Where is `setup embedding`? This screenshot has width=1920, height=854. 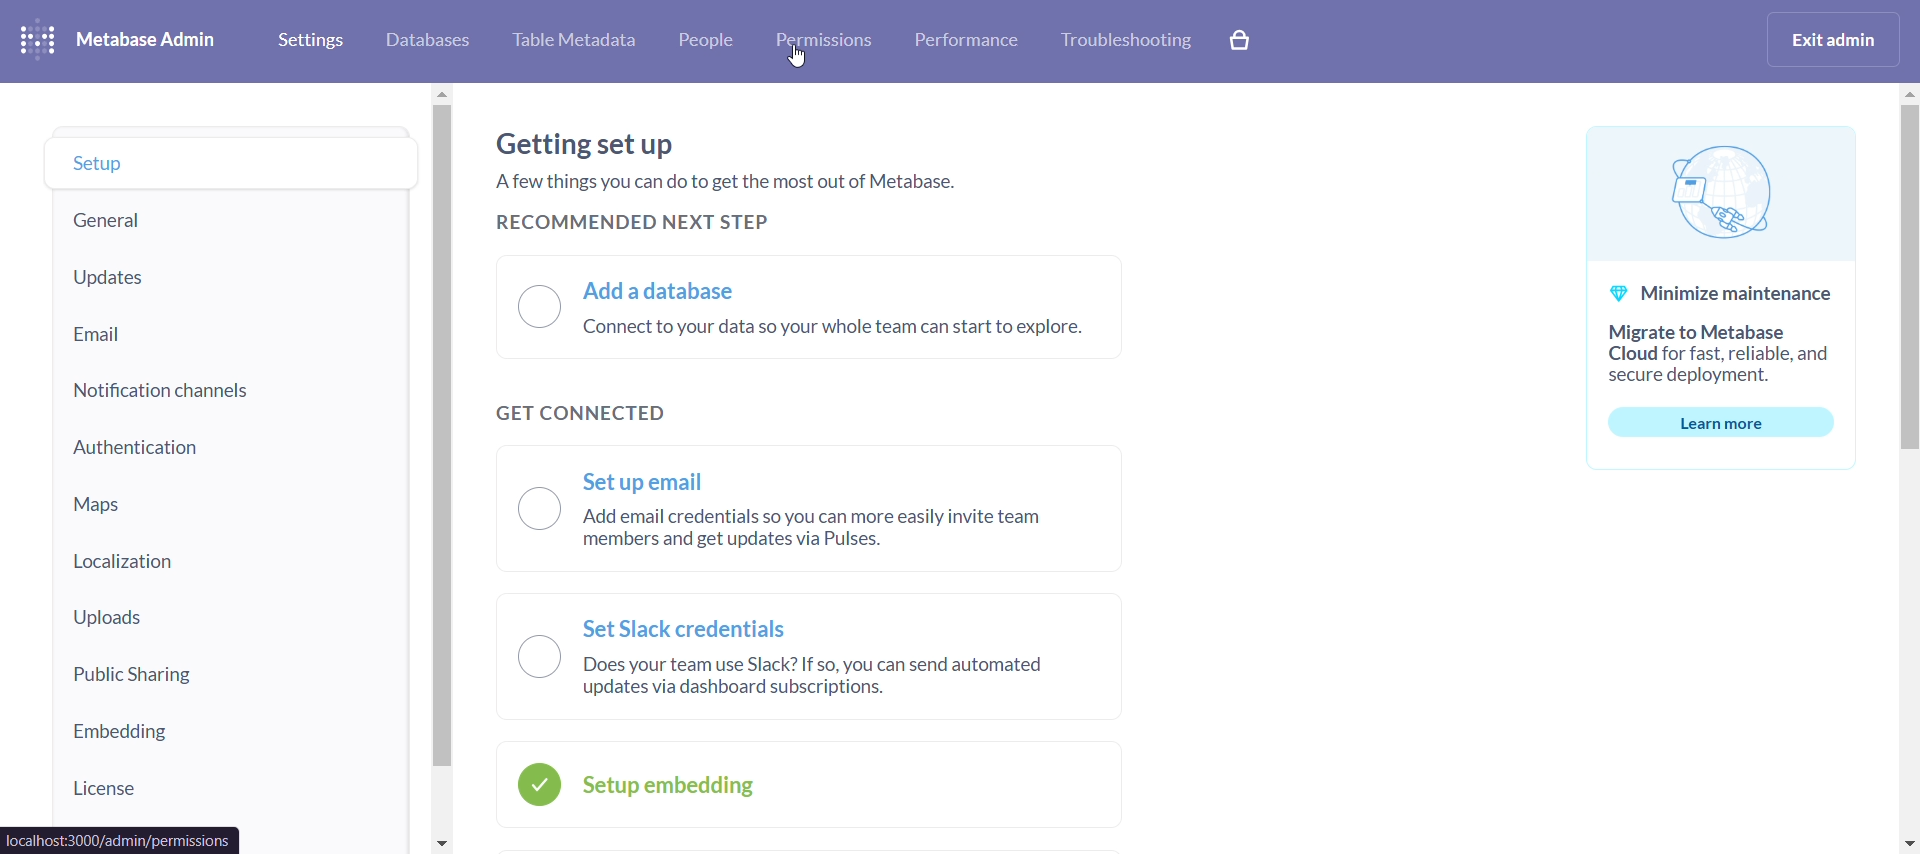
setup embedding is located at coordinates (810, 779).